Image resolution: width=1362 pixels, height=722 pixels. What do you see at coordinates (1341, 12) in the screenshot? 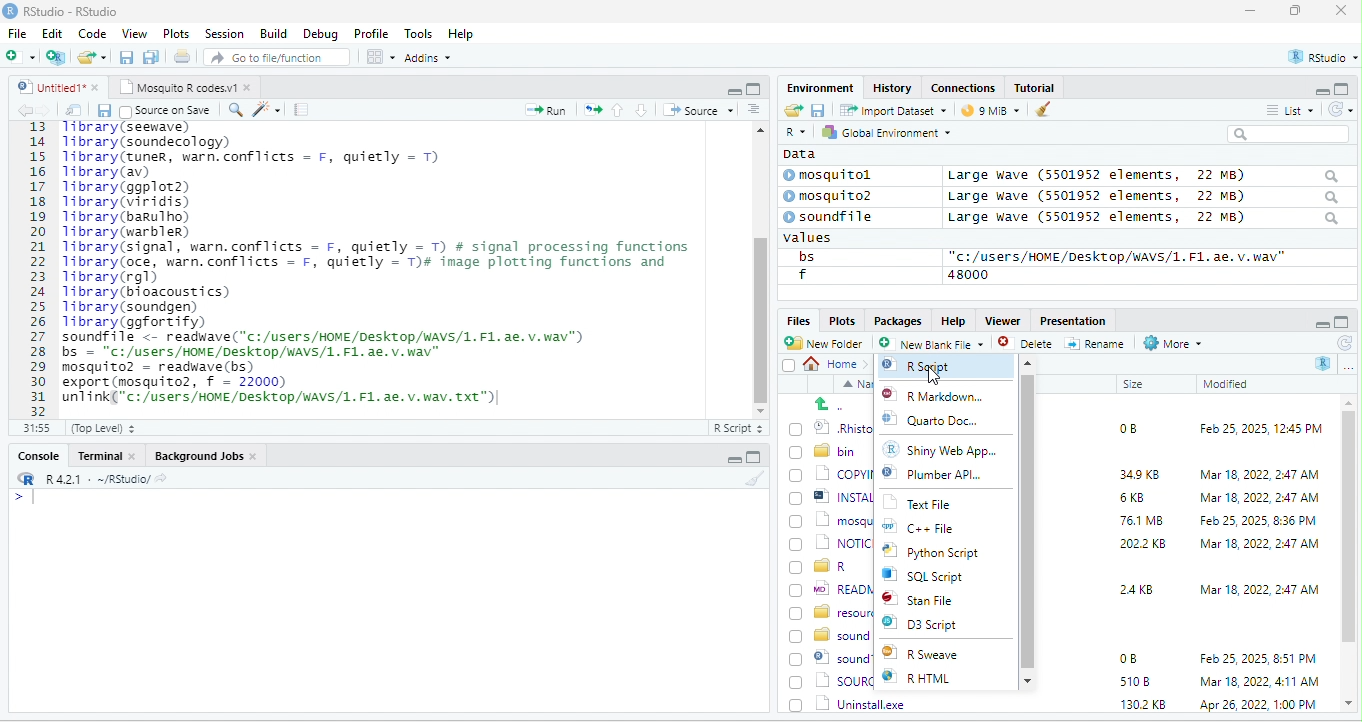
I see `close` at bounding box center [1341, 12].